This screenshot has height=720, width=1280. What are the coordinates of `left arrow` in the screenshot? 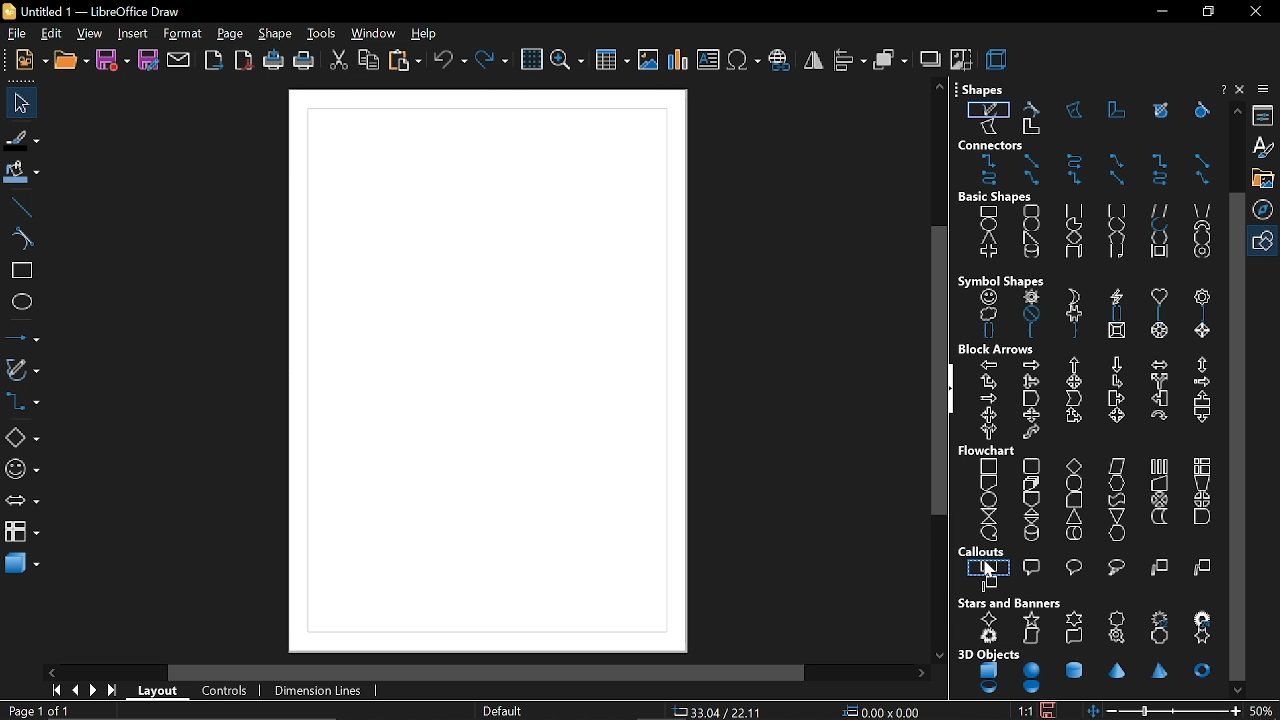 It's located at (990, 364).